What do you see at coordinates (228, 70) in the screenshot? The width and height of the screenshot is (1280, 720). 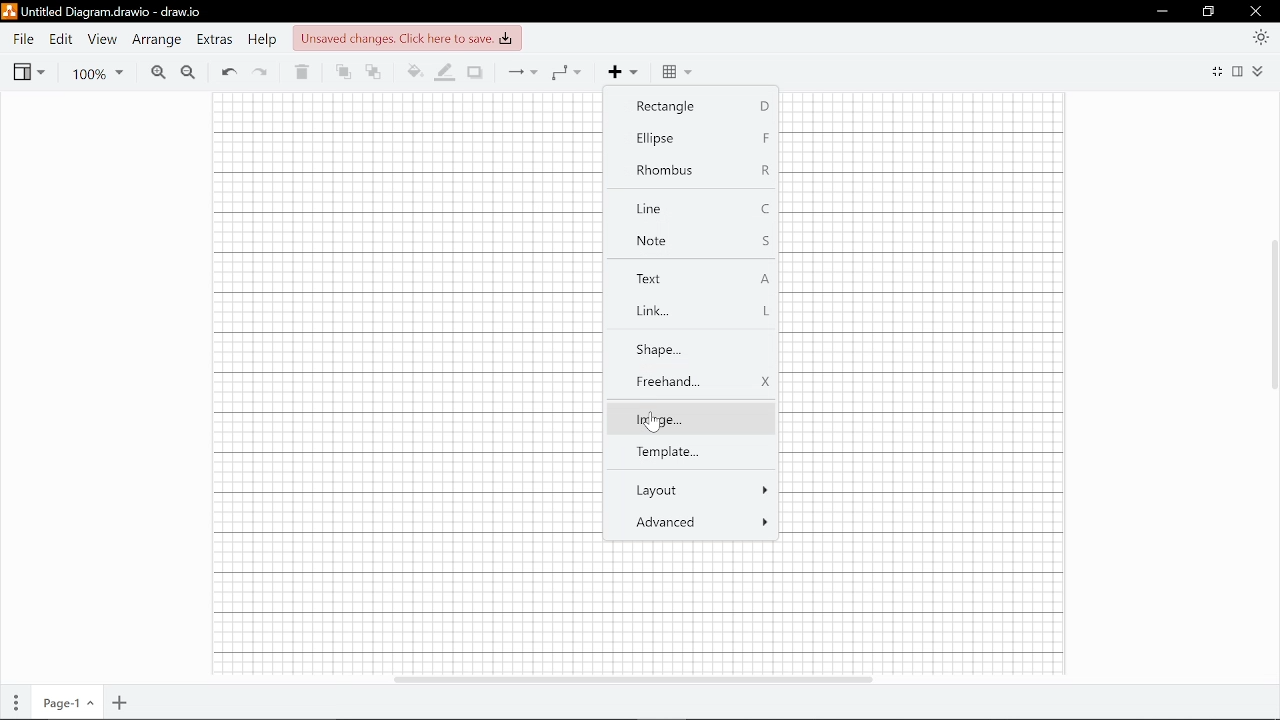 I see `Undo` at bounding box center [228, 70].